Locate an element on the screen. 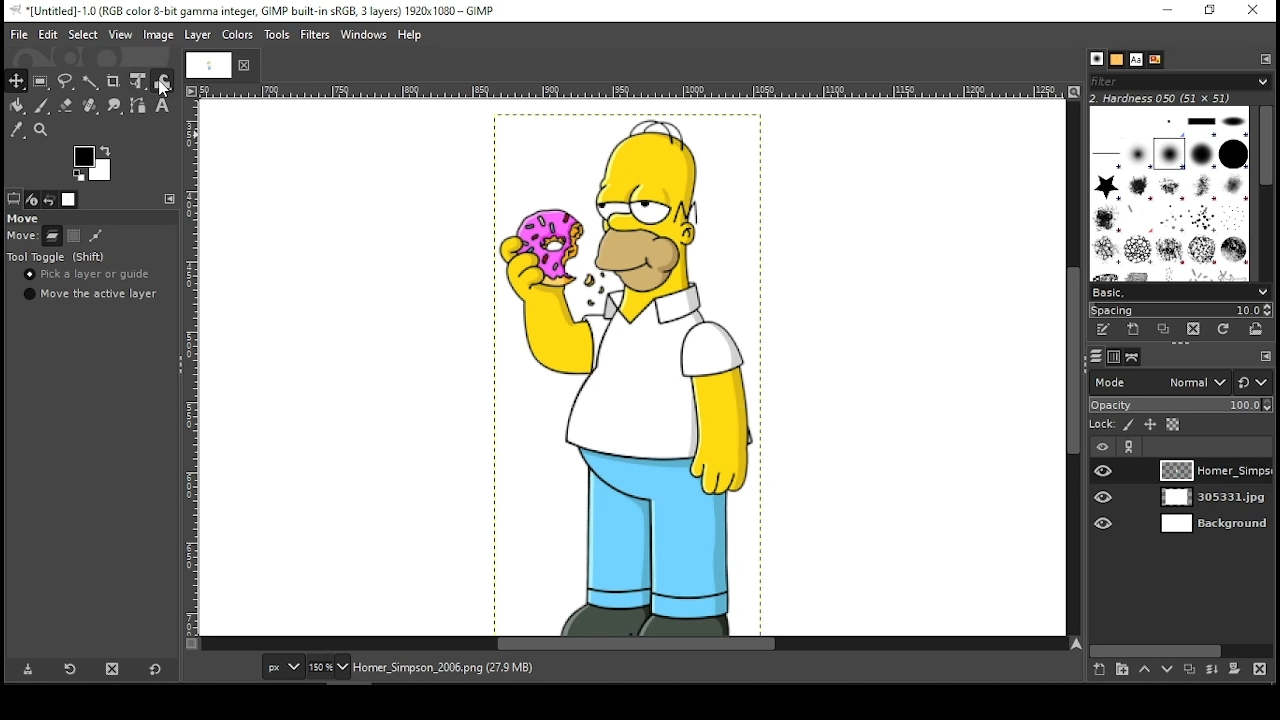 This screenshot has height=720, width=1280. delete brush is located at coordinates (1193, 329).